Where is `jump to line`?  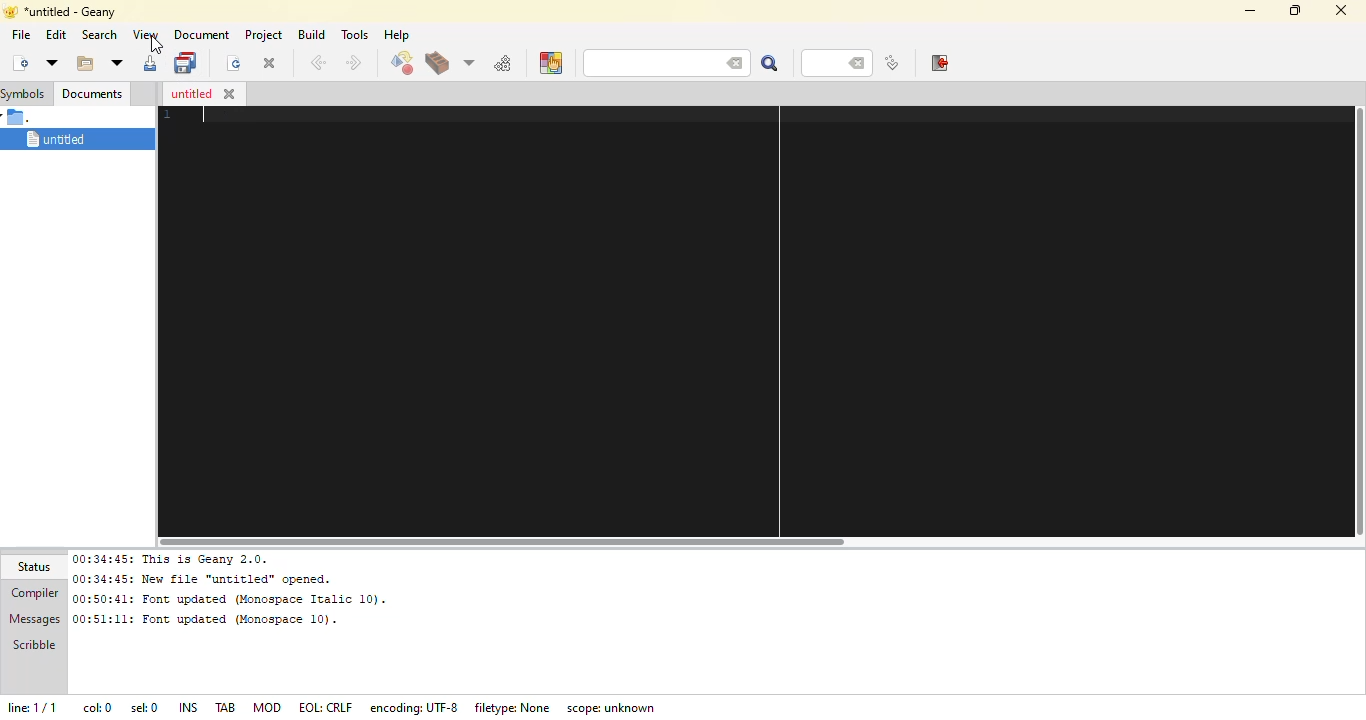 jump to line is located at coordinates (890, 64).